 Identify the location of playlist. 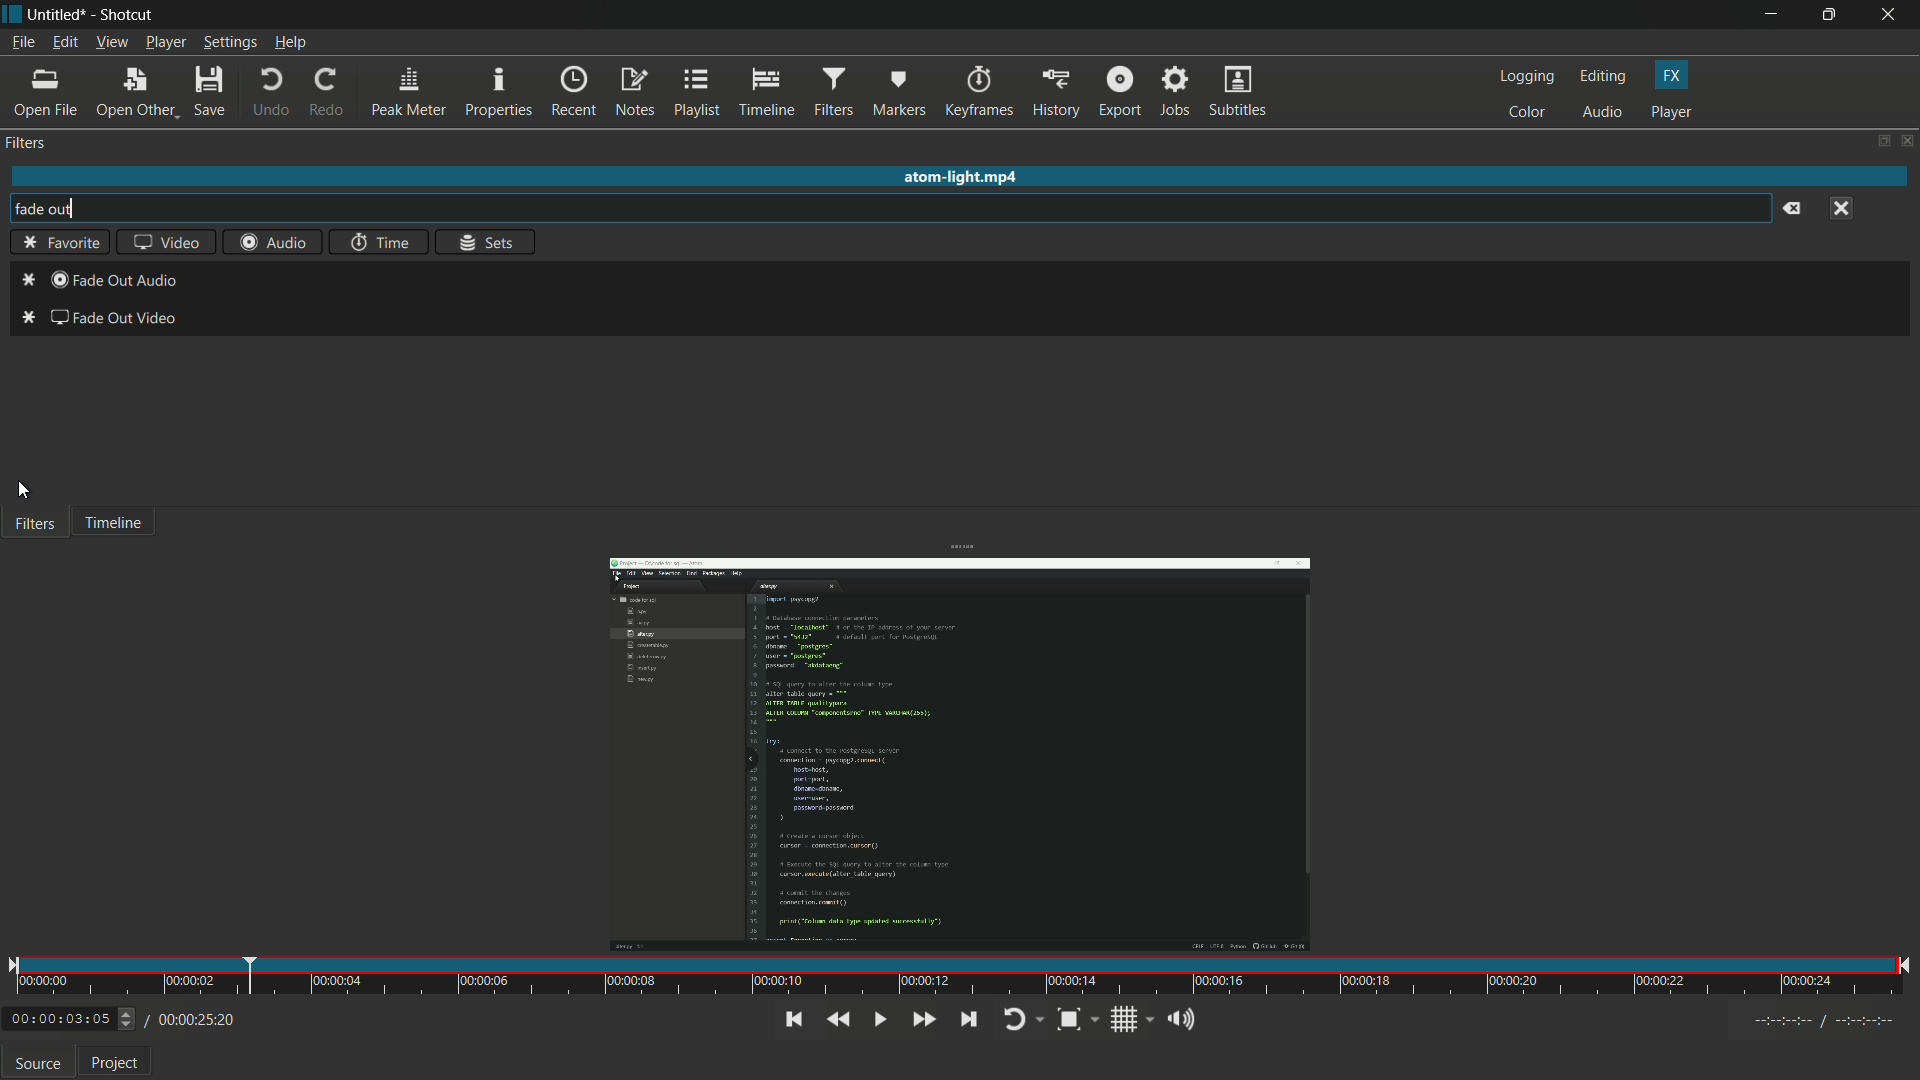
(700, 93).